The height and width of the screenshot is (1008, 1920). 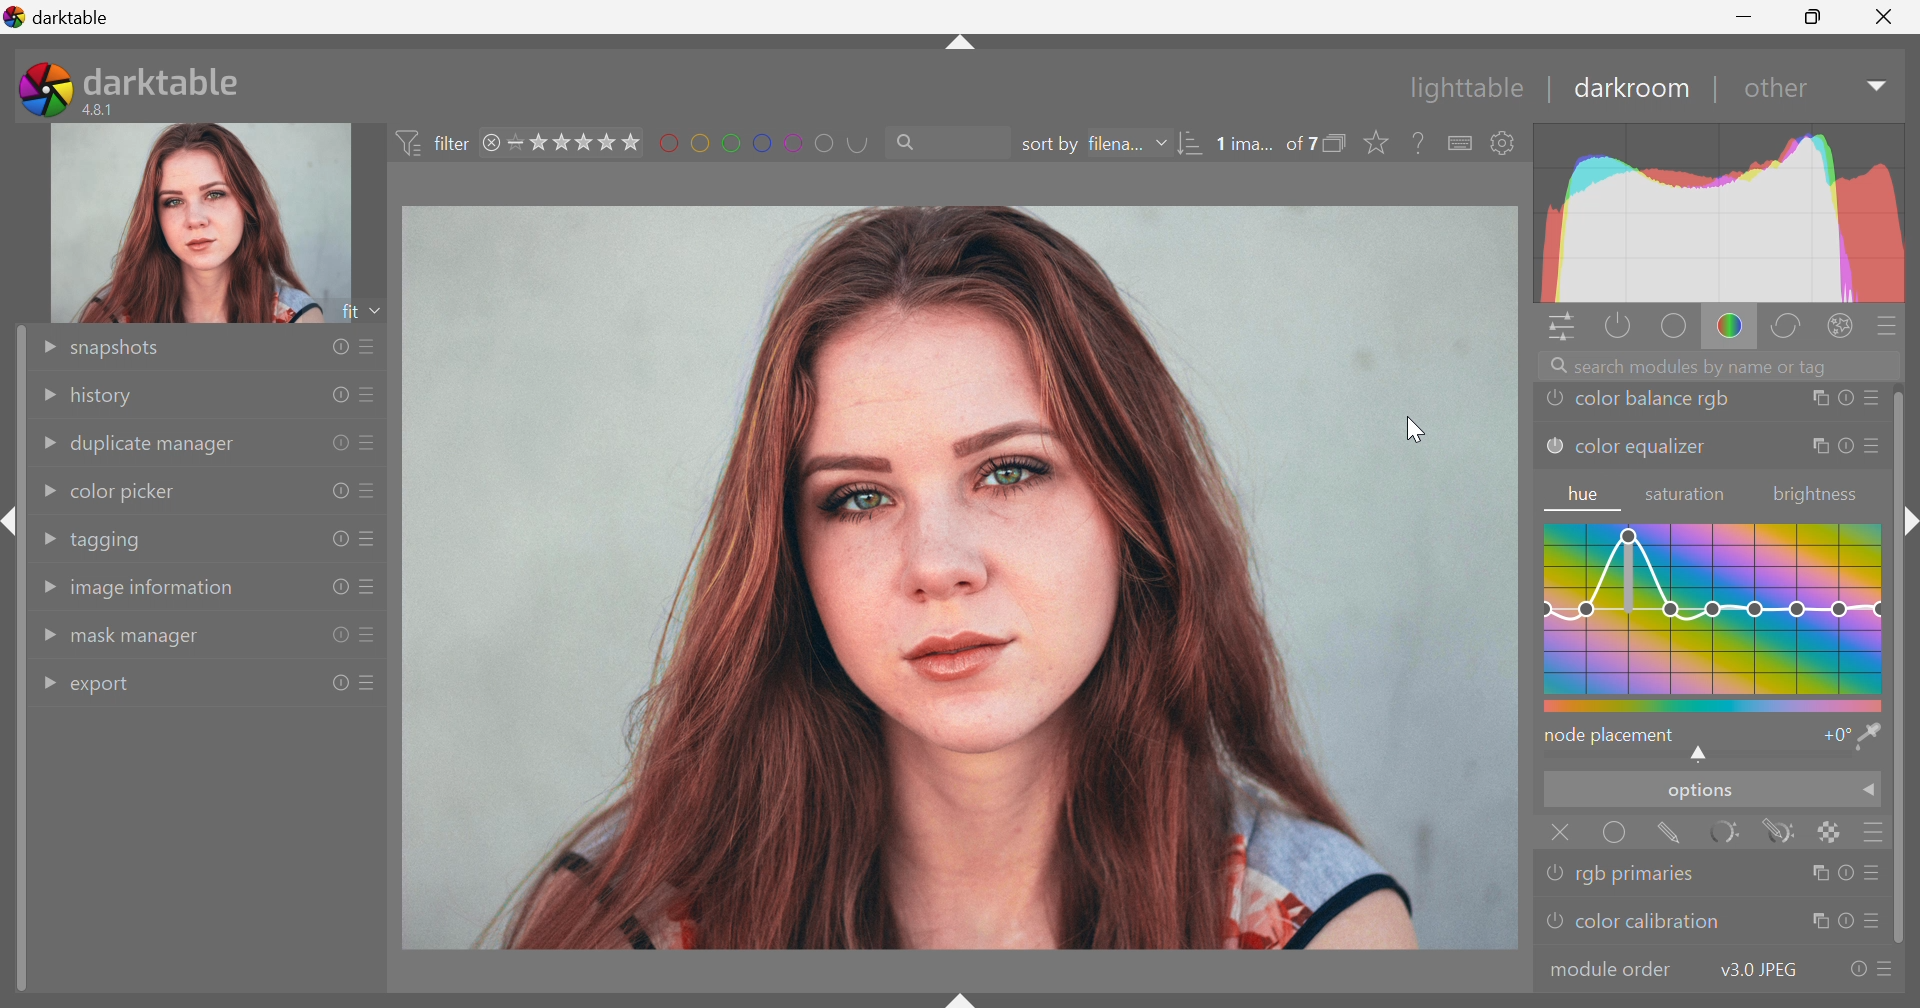 I want to click on filter, so click(x=431, y=140).